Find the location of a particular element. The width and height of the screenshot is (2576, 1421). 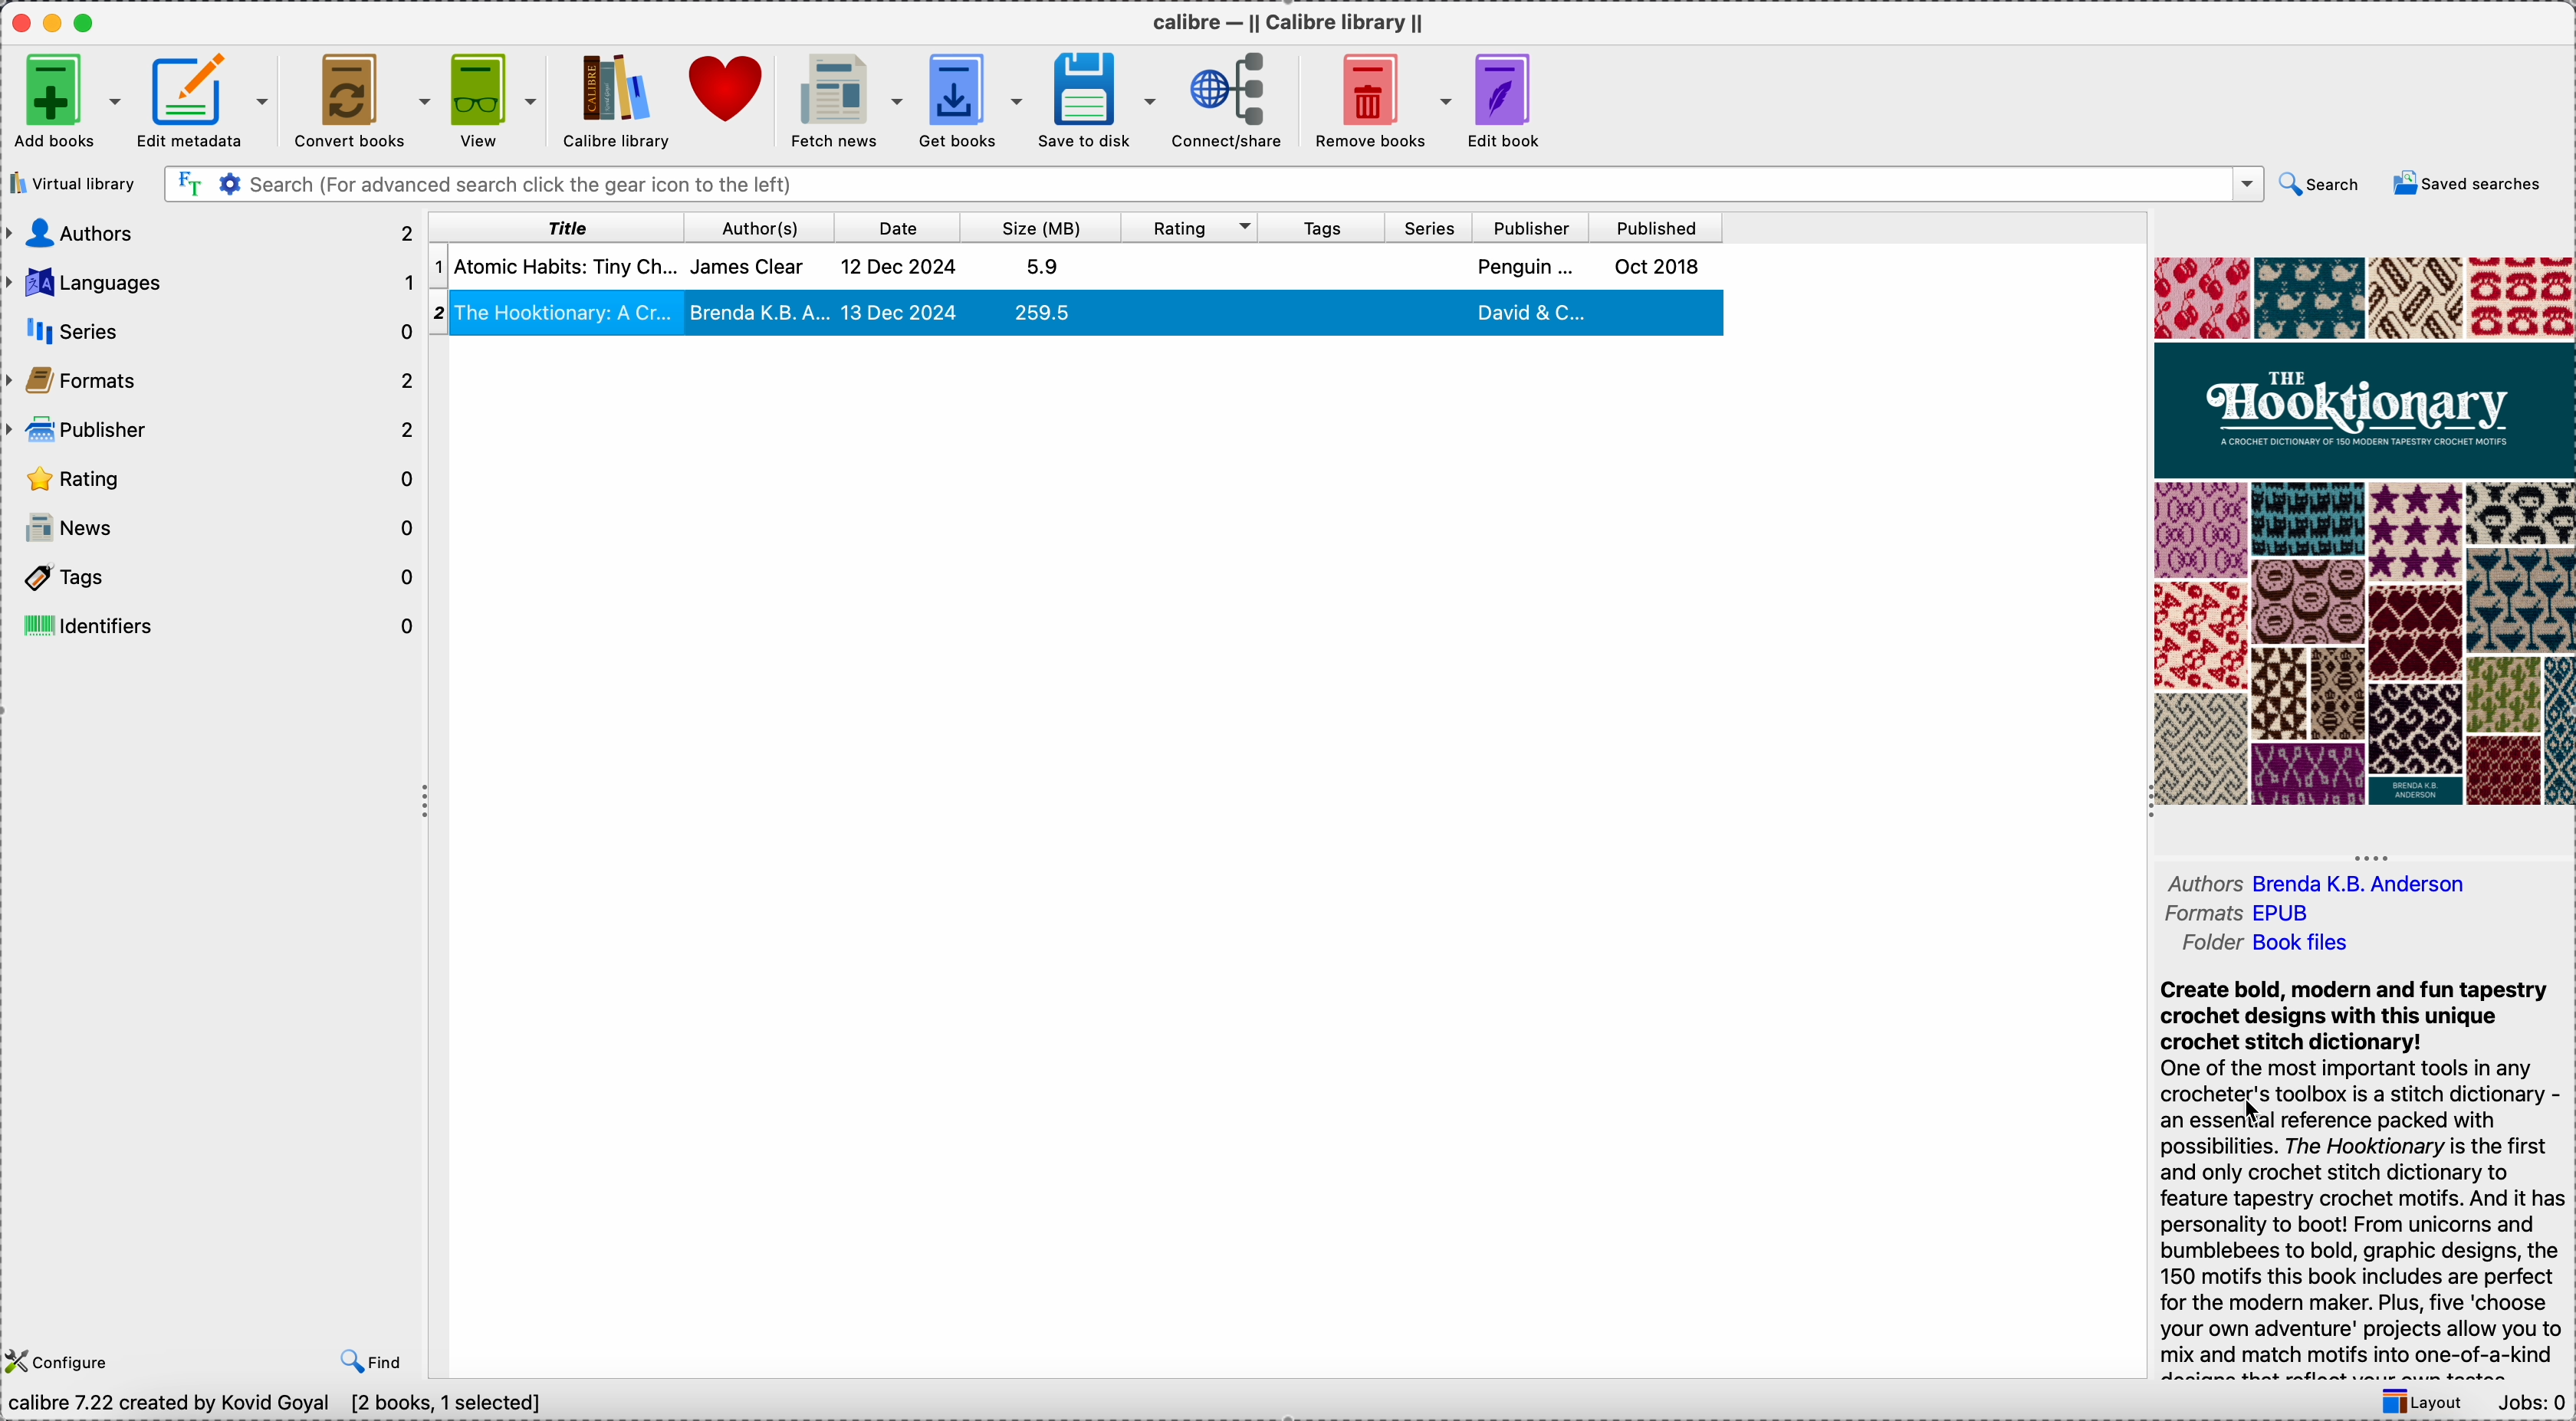

formats EPUB is located at coordinates (2259, 914).